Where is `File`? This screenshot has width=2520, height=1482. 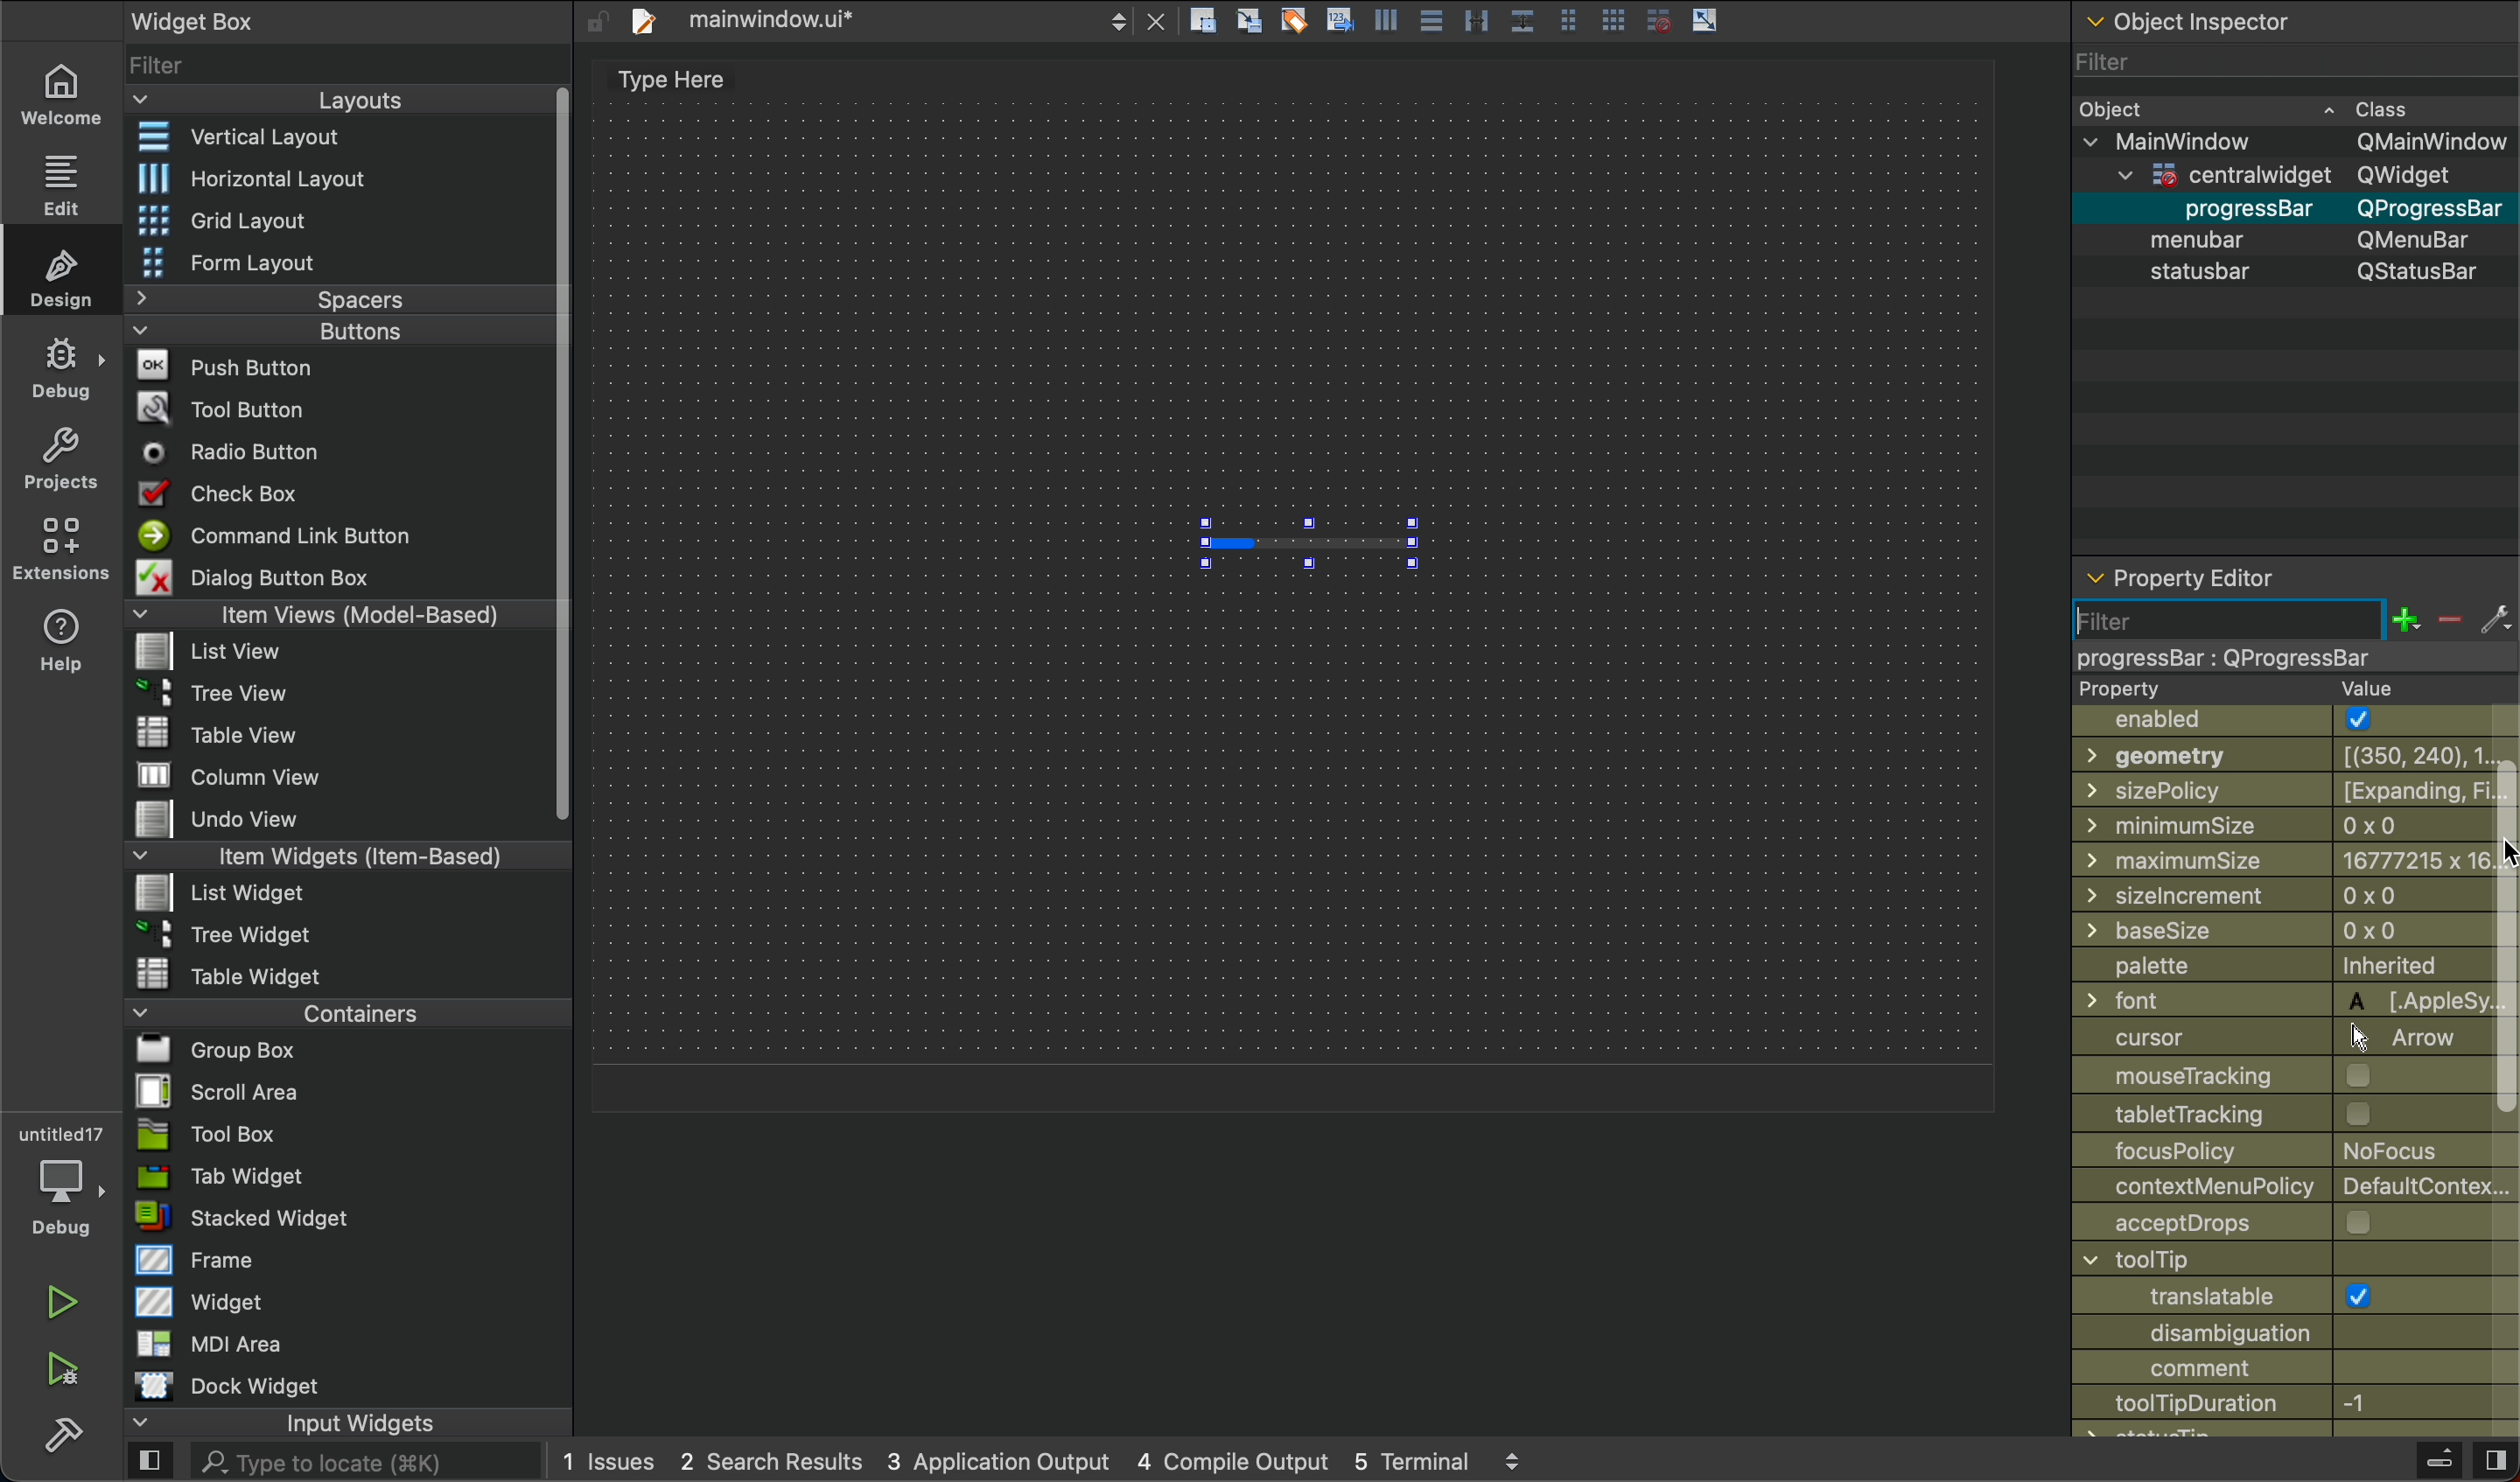 File is located at coordinates (232, 973).